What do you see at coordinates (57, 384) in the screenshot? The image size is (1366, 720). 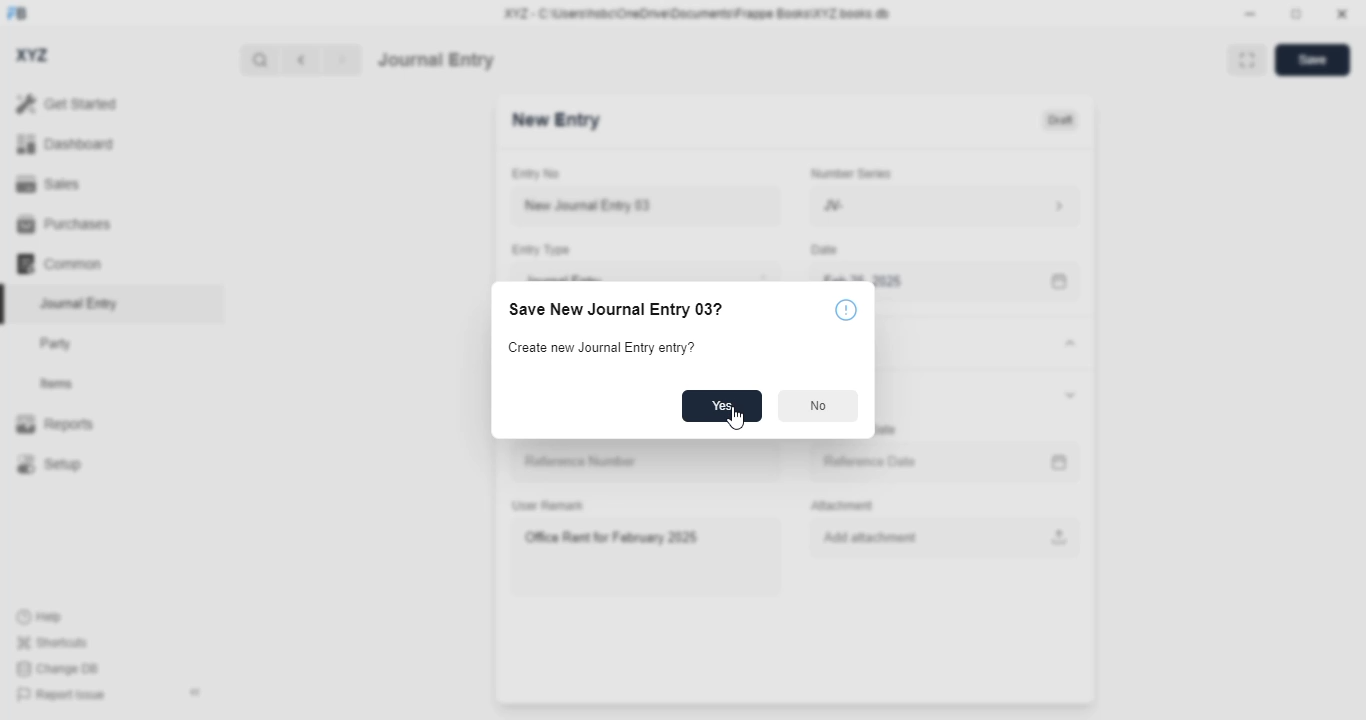 I see `items` at bounding box center [57, 384].